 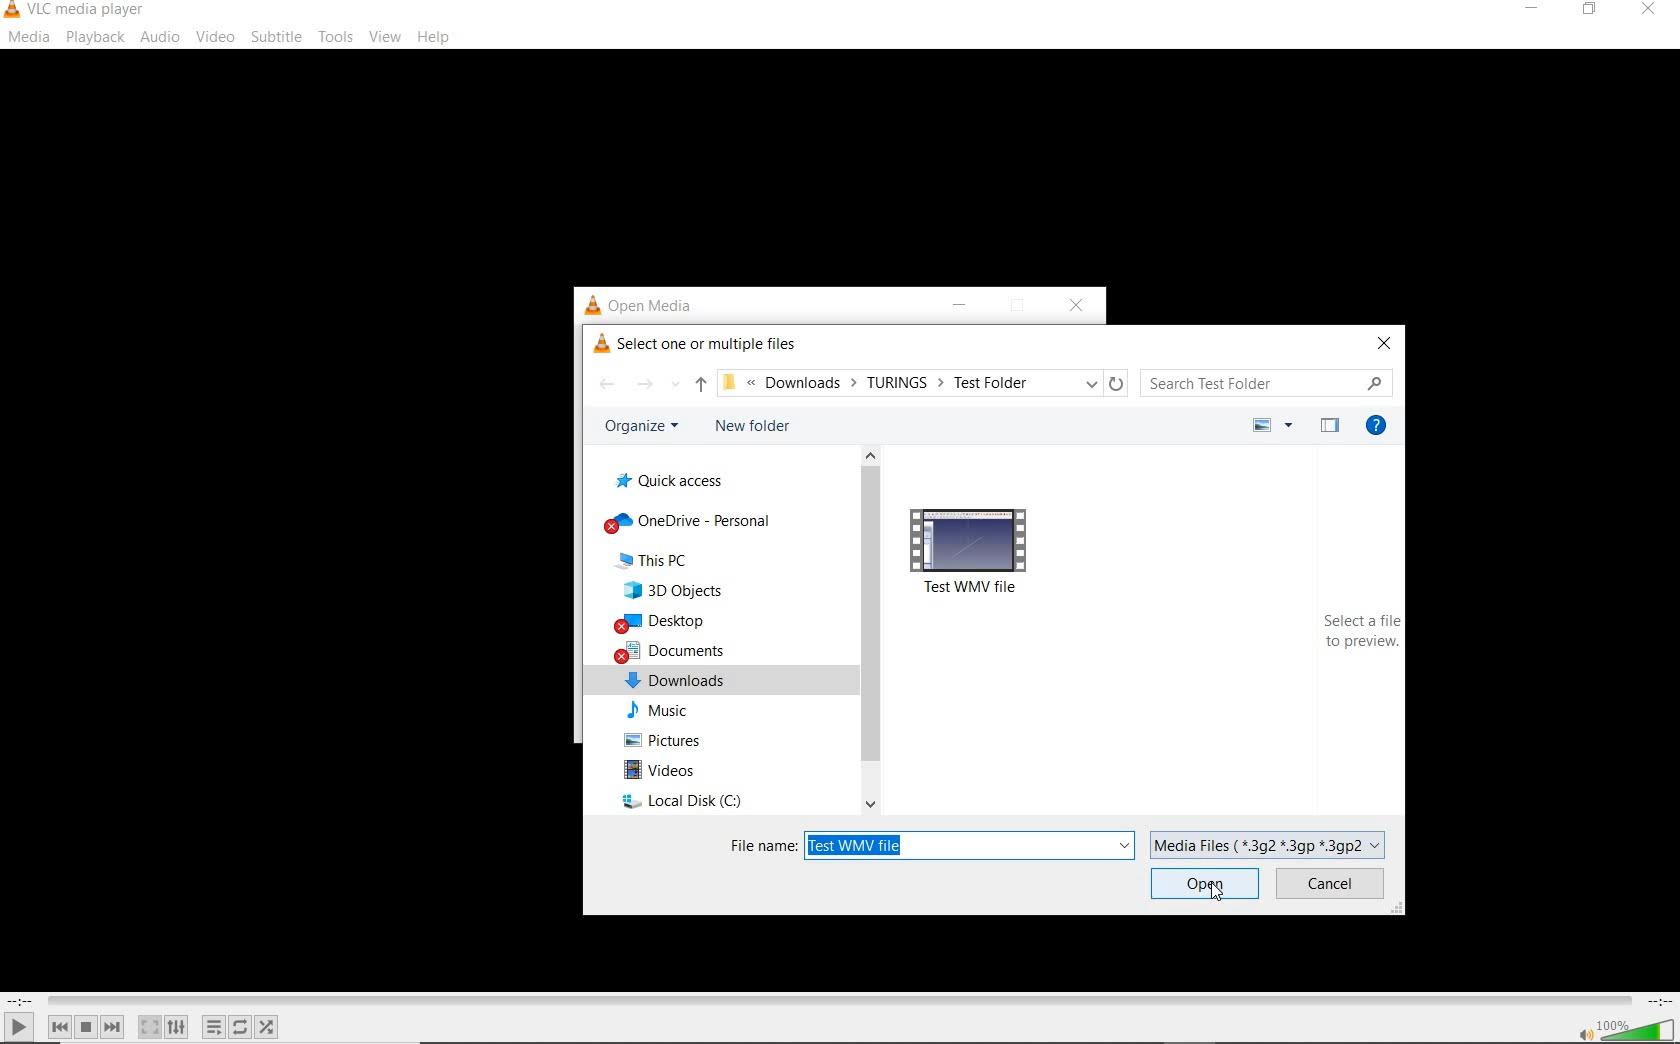 What do you see at coordinates (1091, 381) in the screenshot?
I see `previous locations` at bounding box center [1091, 381].